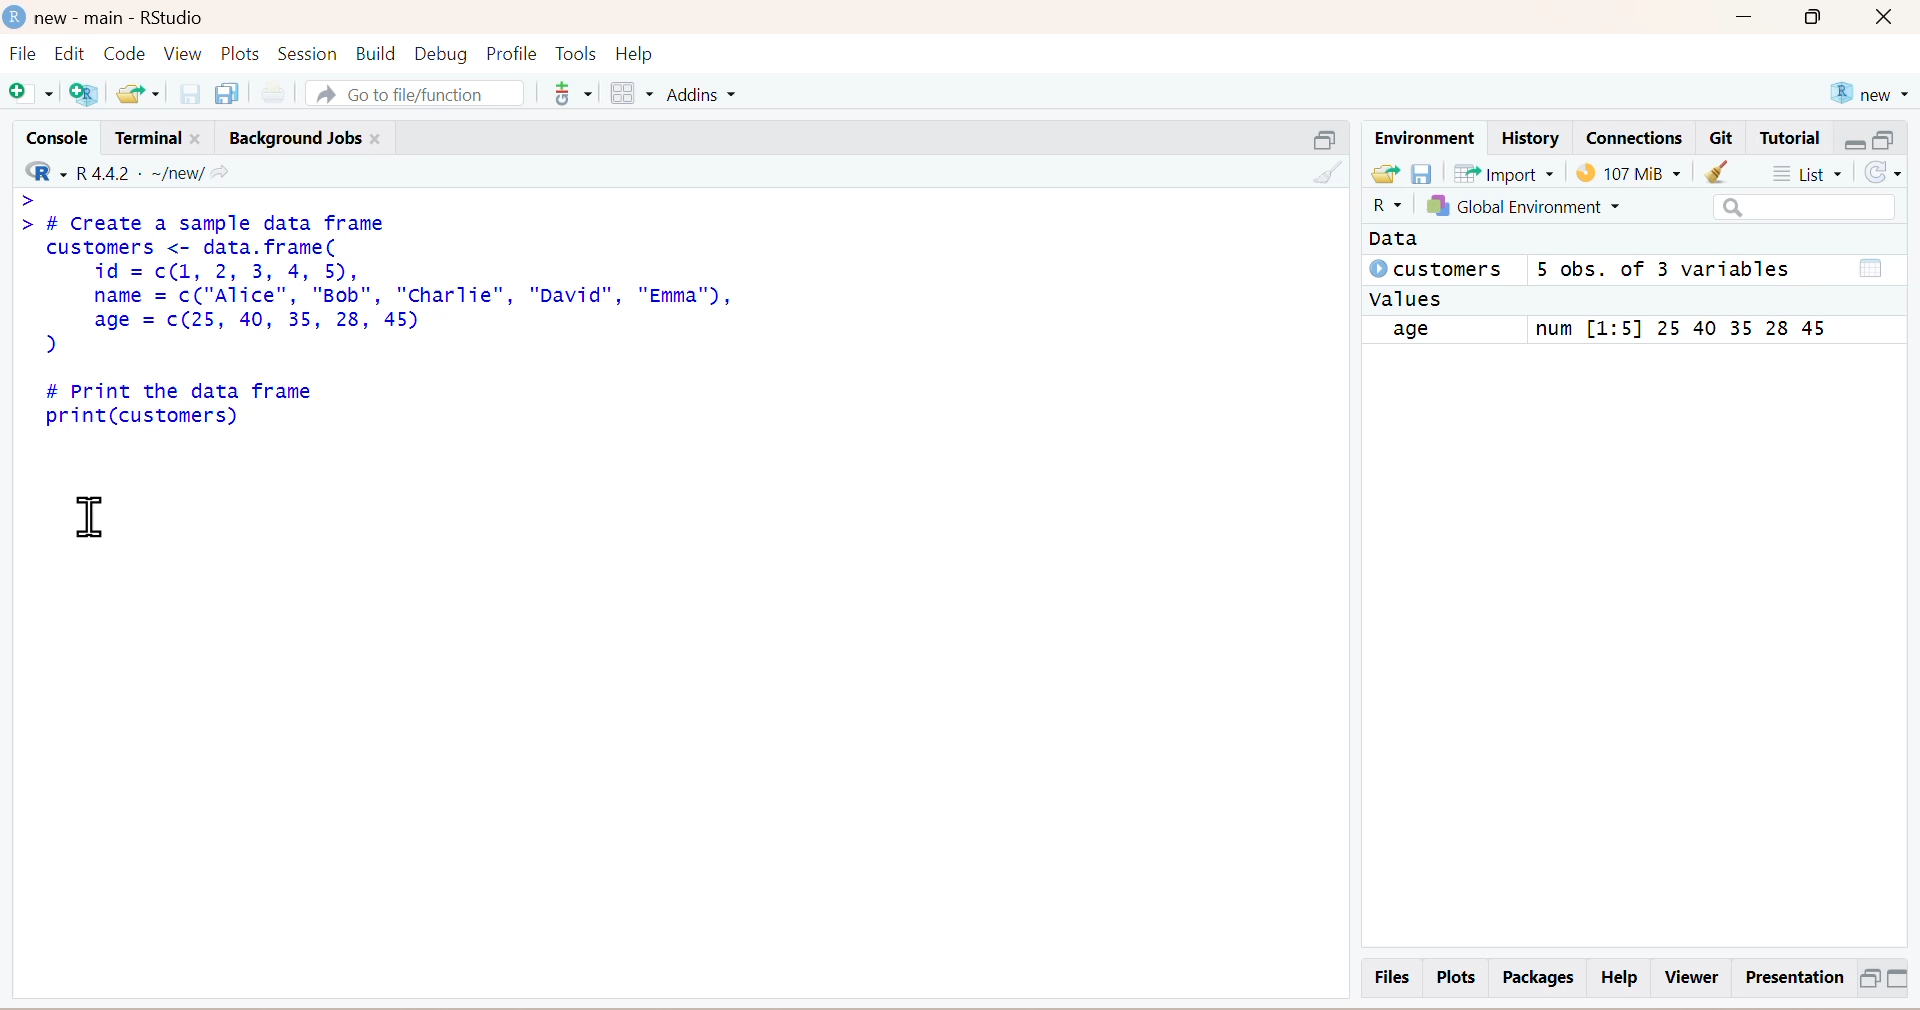 Image resolution: width=1920 pixels, height=1010 pixels. I want to click on Addins ~, so click(704, 95).